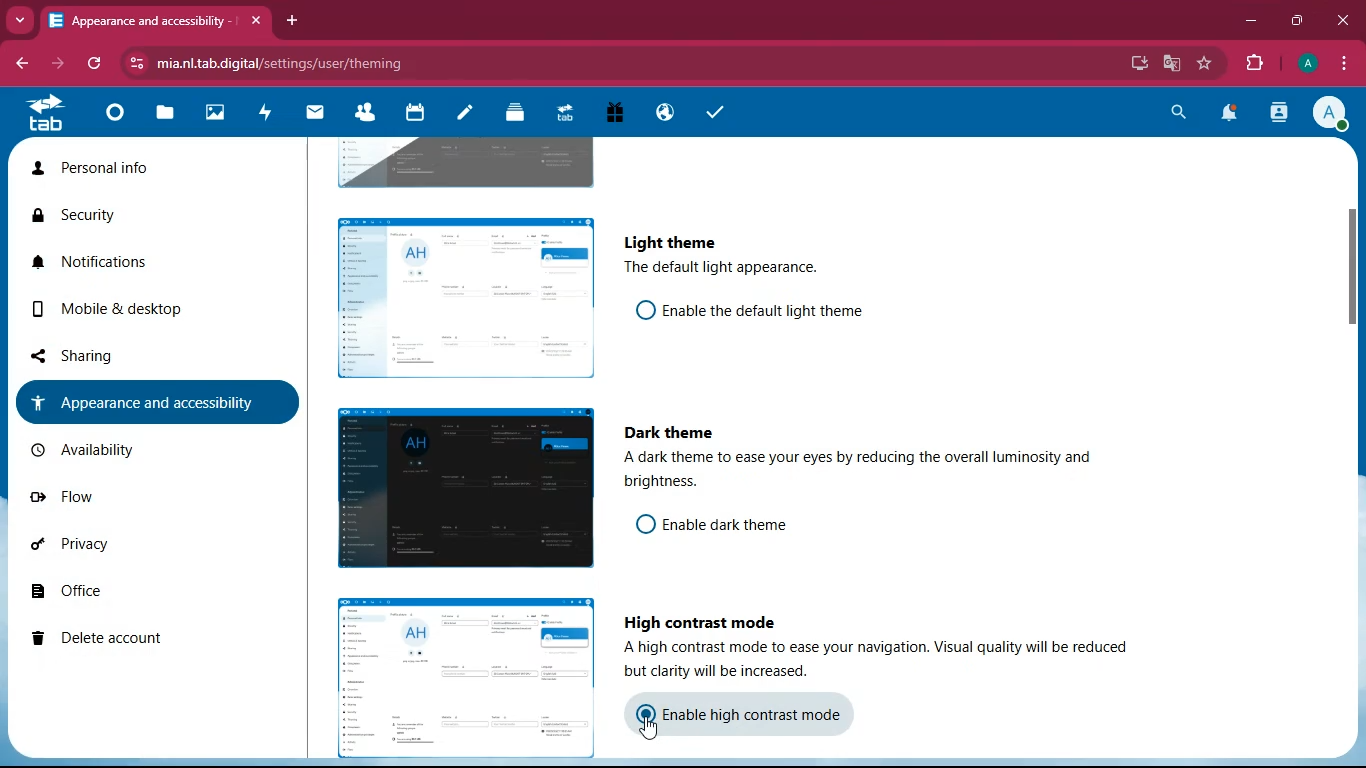  What do you see at coordinates (1357, 346) in the screenshot?
I see `scroll bar` at bounding box center [1357, 346].